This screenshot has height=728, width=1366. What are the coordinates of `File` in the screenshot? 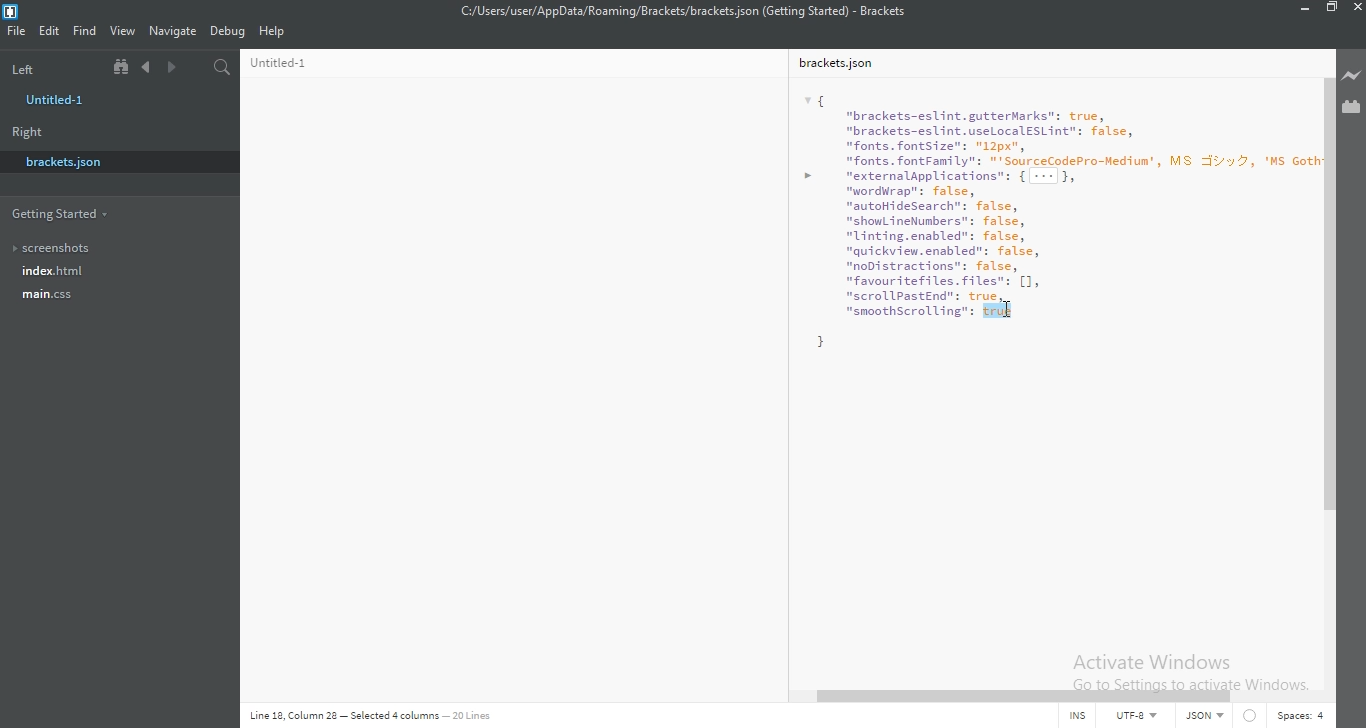 It's located at (17, 31).